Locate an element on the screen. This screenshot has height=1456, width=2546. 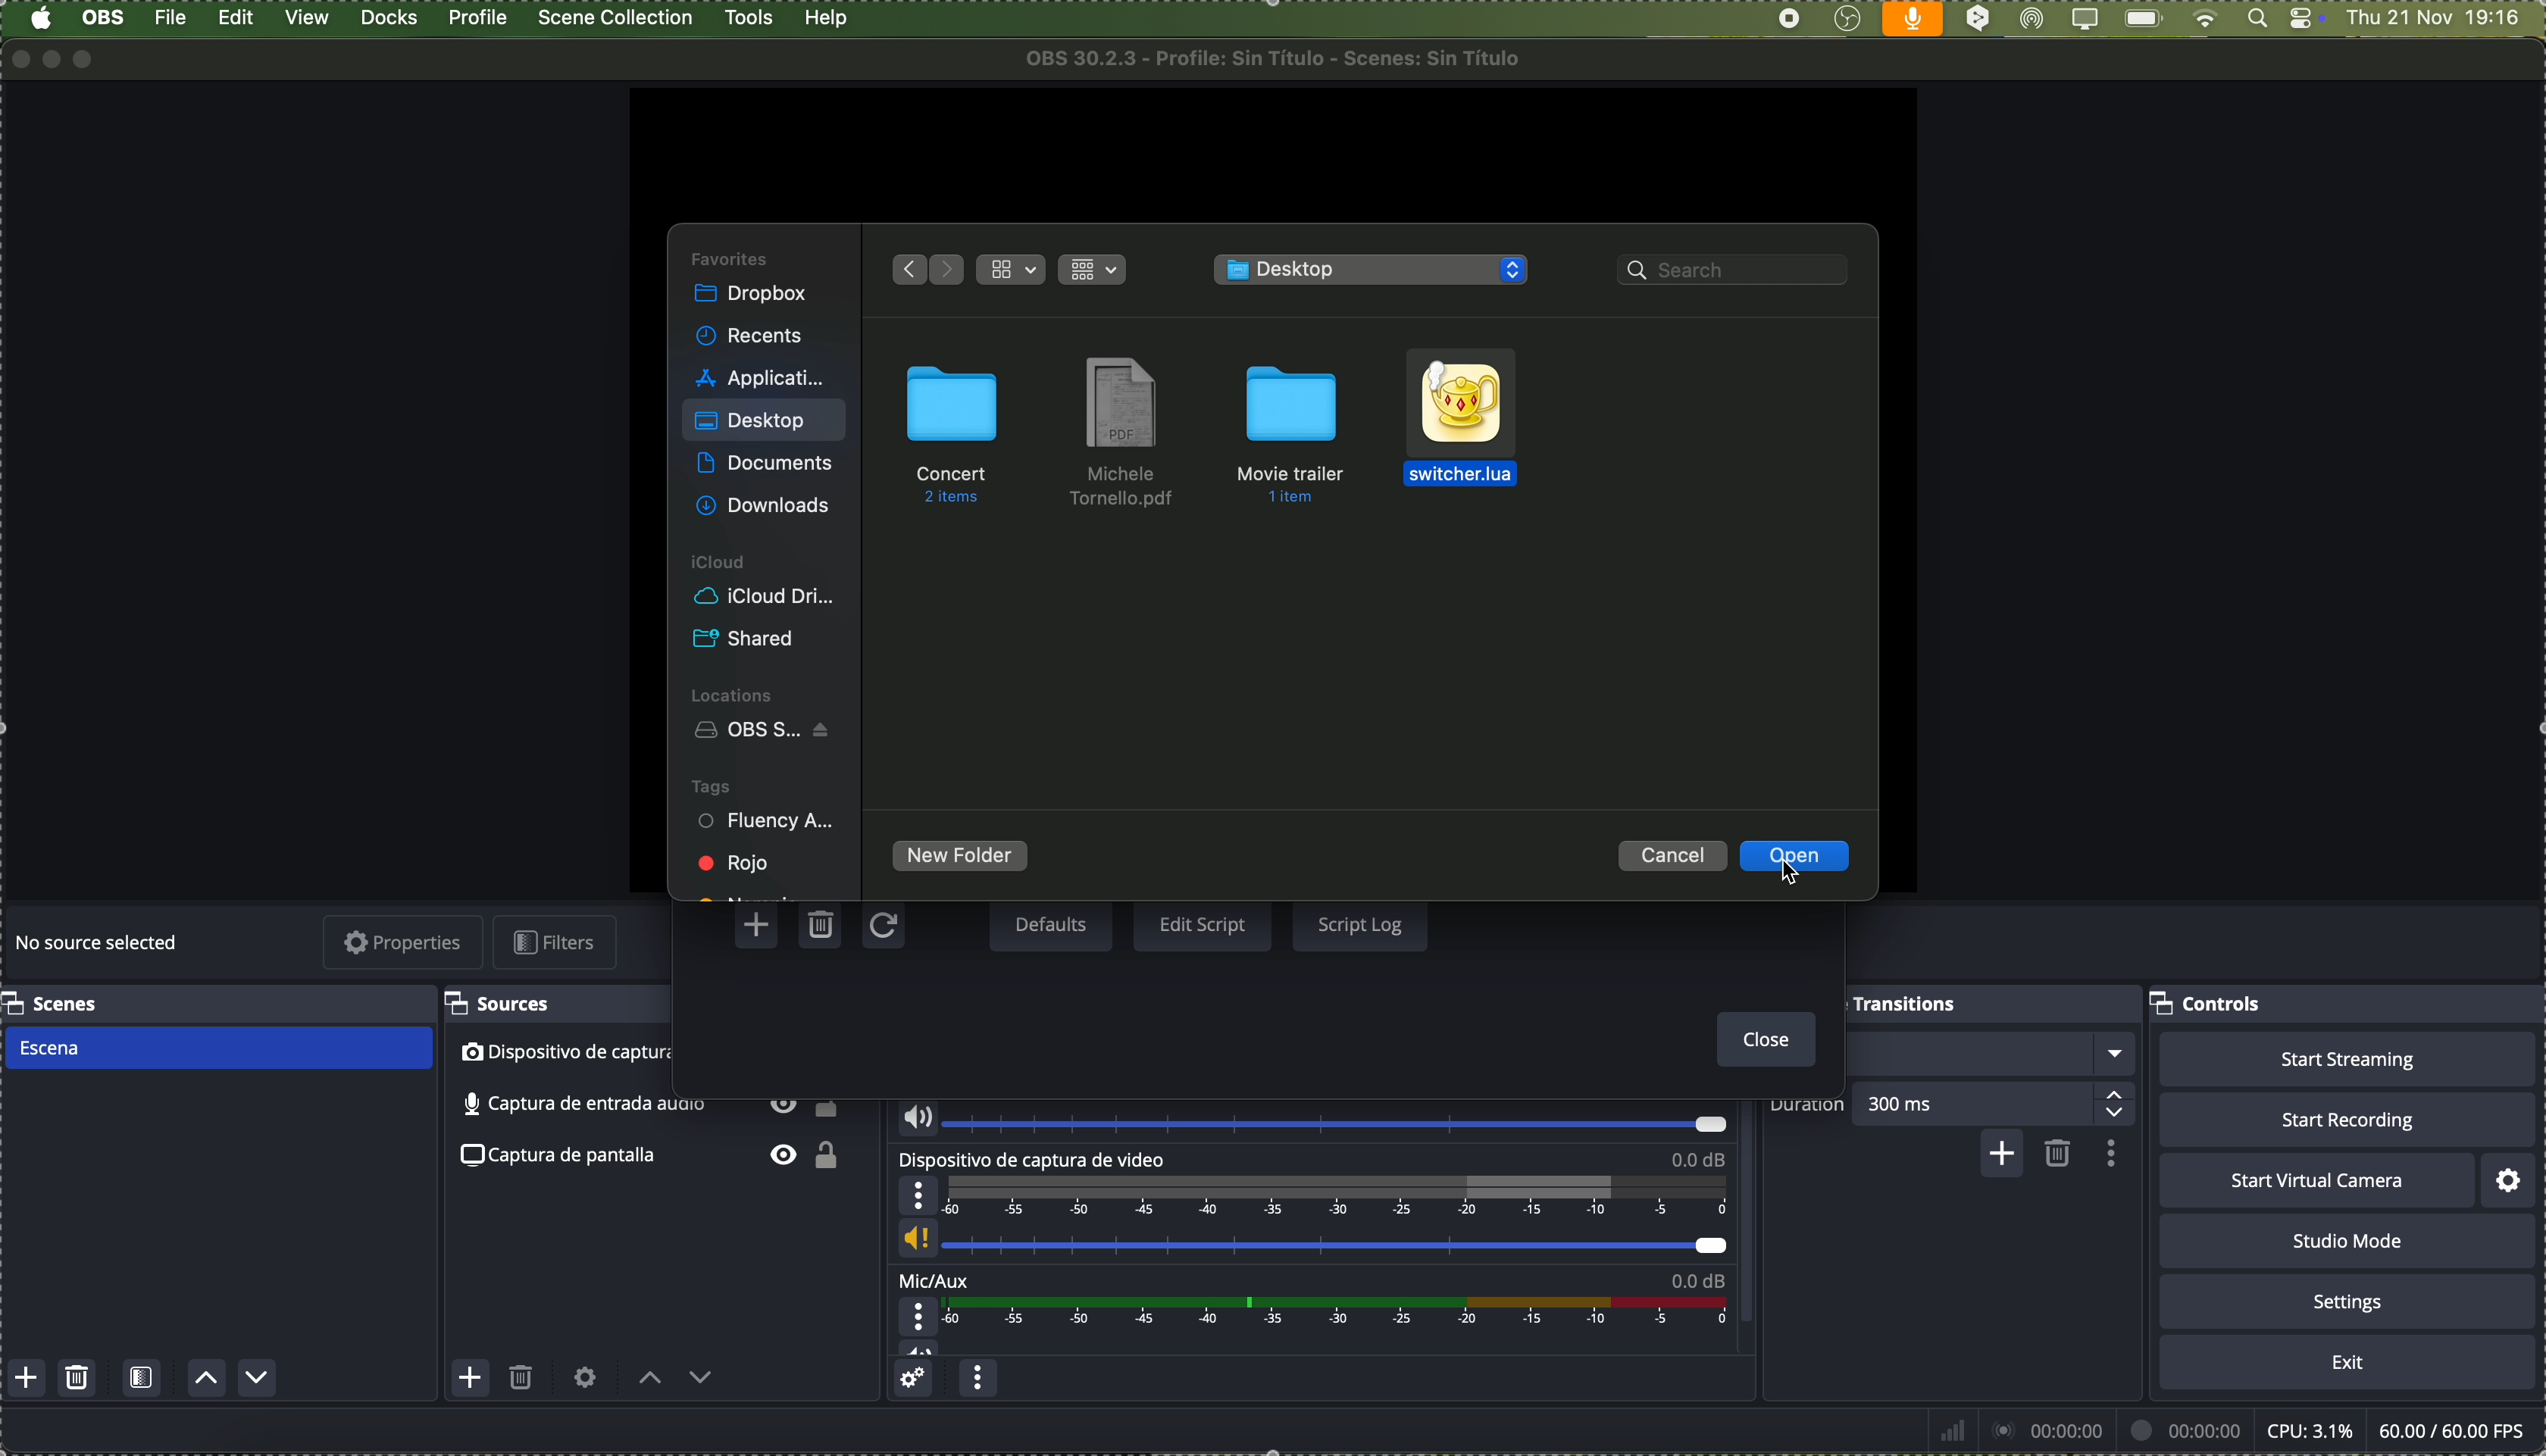
move scene down is located at coordinates (258, 1378).